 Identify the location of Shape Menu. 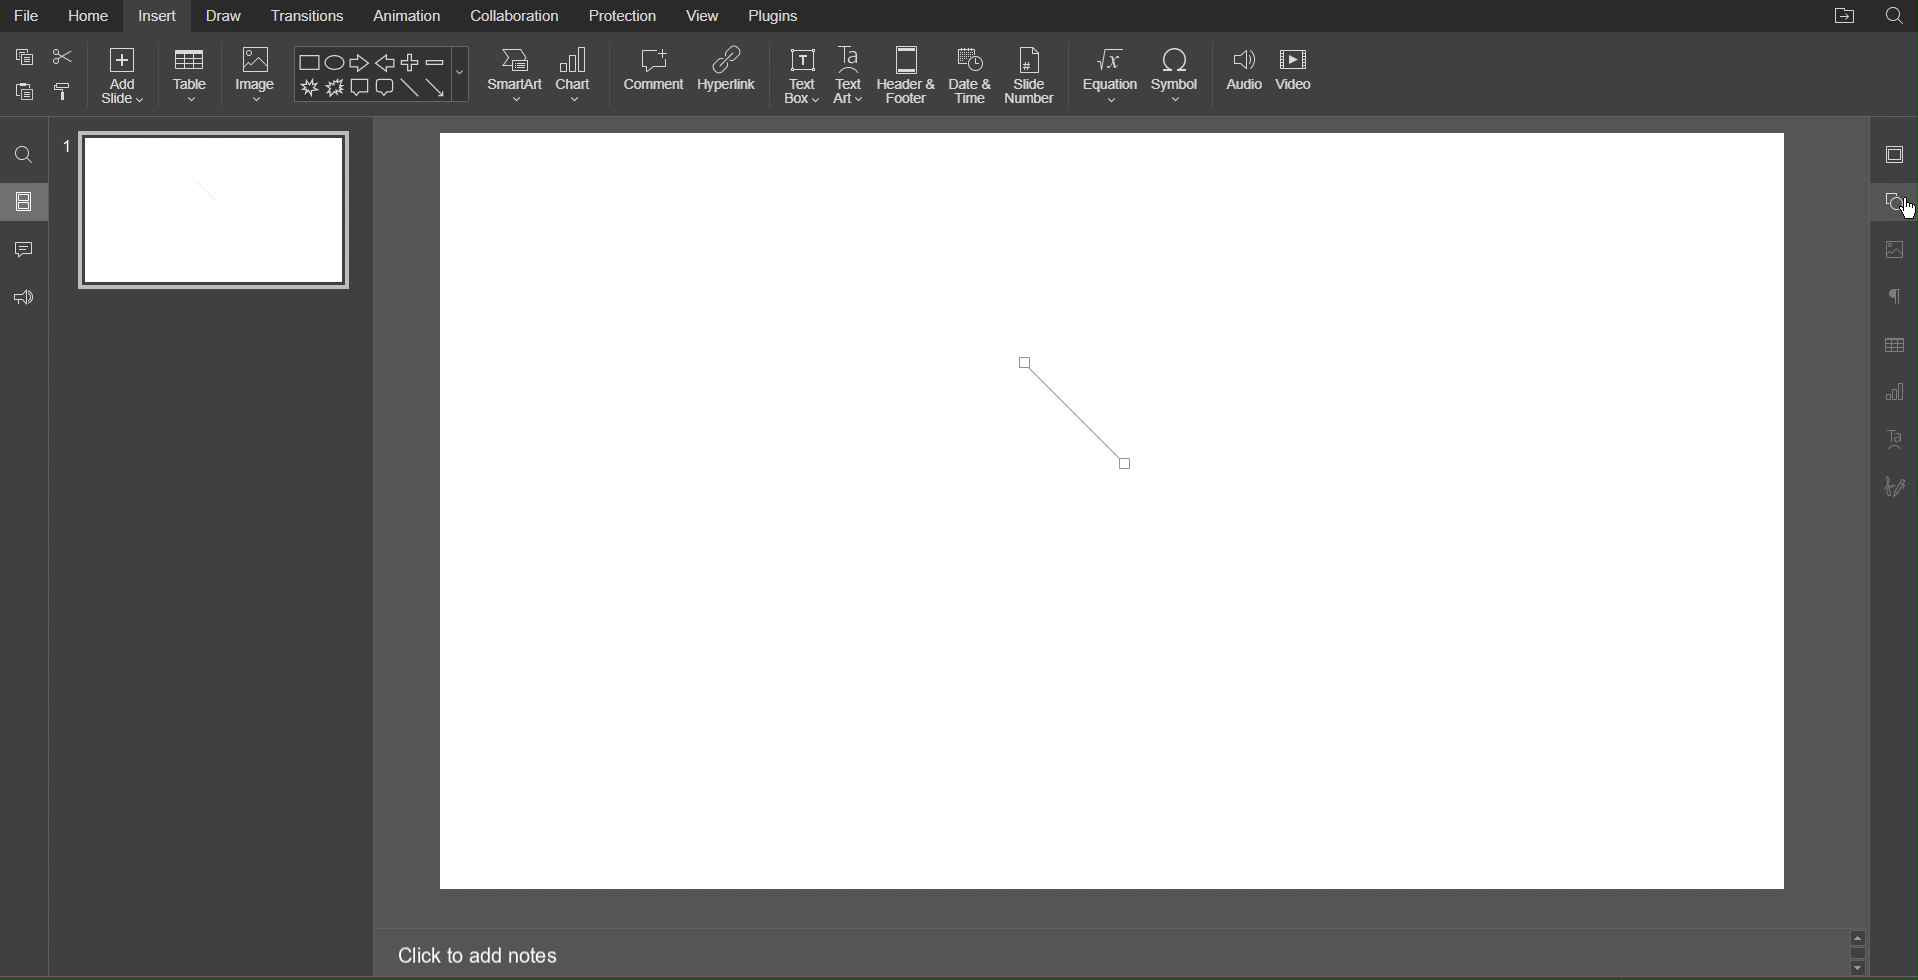
(381, 73).